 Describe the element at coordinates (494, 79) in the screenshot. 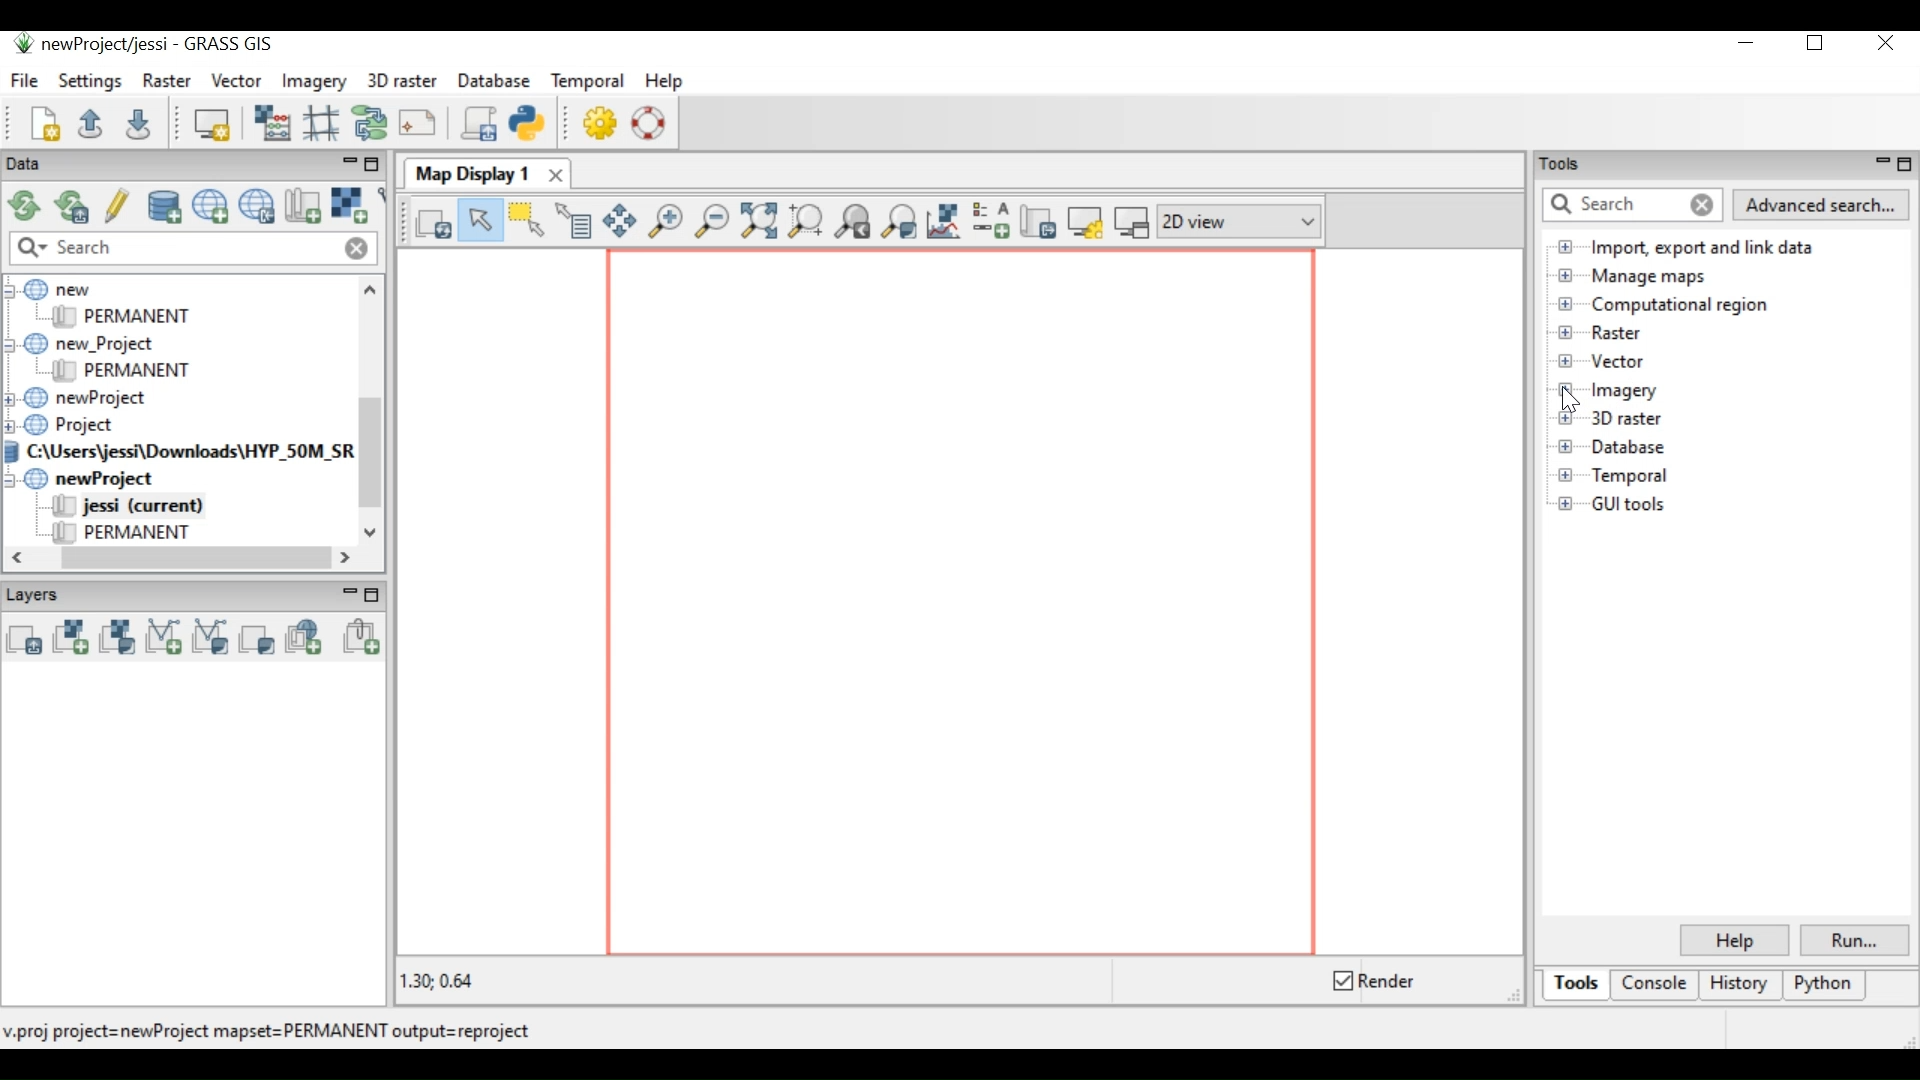

I see `Database` at that location.